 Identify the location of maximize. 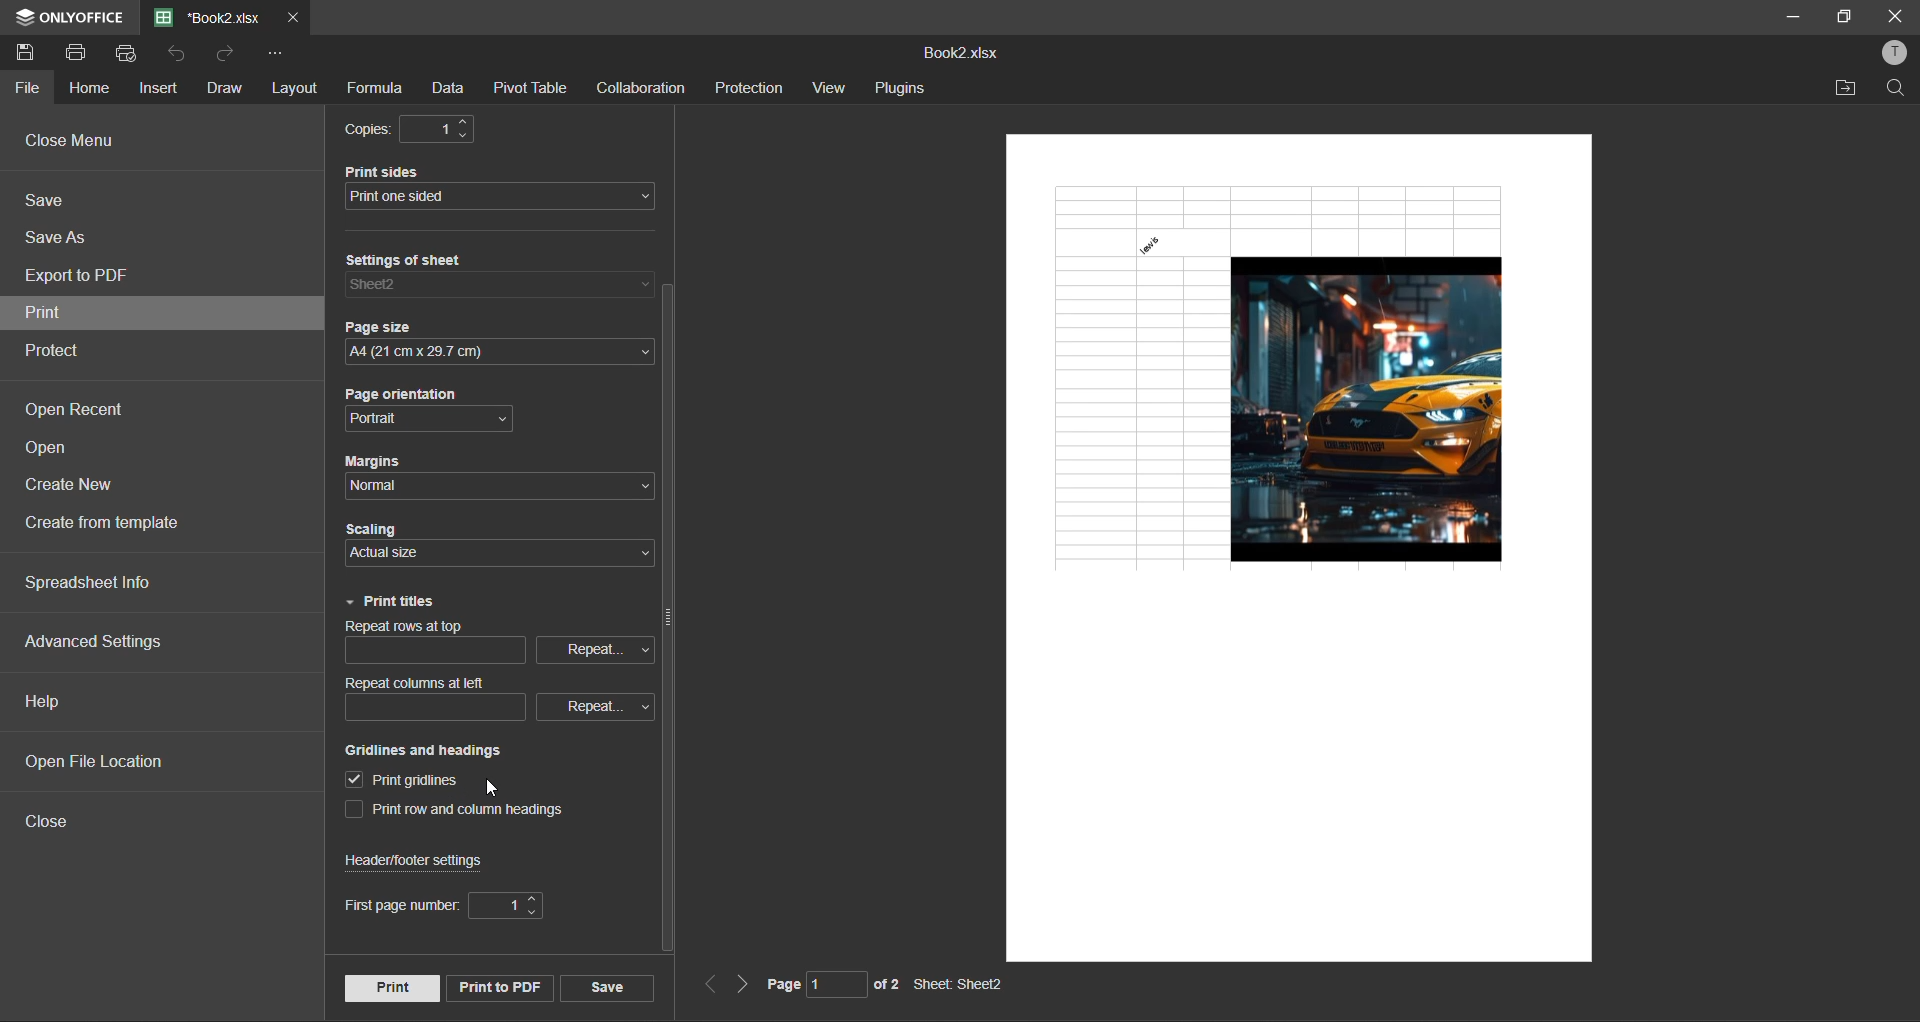
(1843, 15).